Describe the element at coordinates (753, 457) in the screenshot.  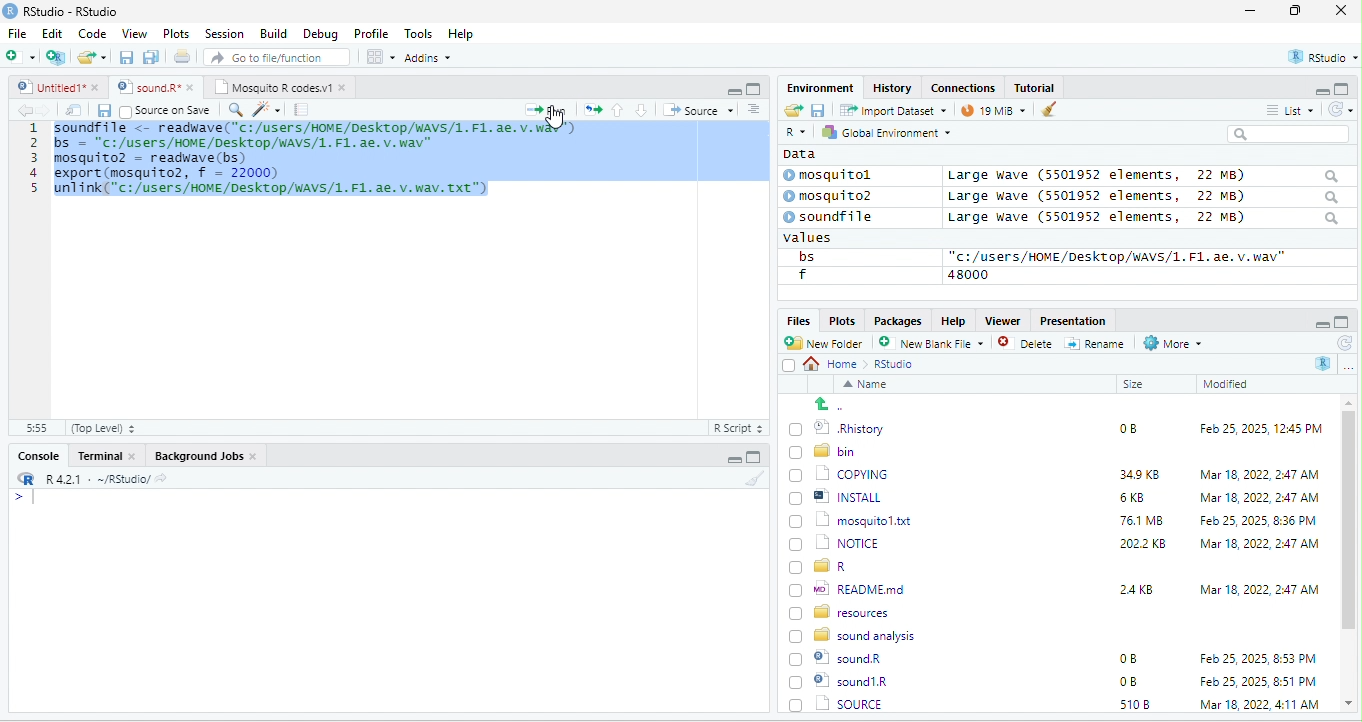
I see `maximize` at that location.